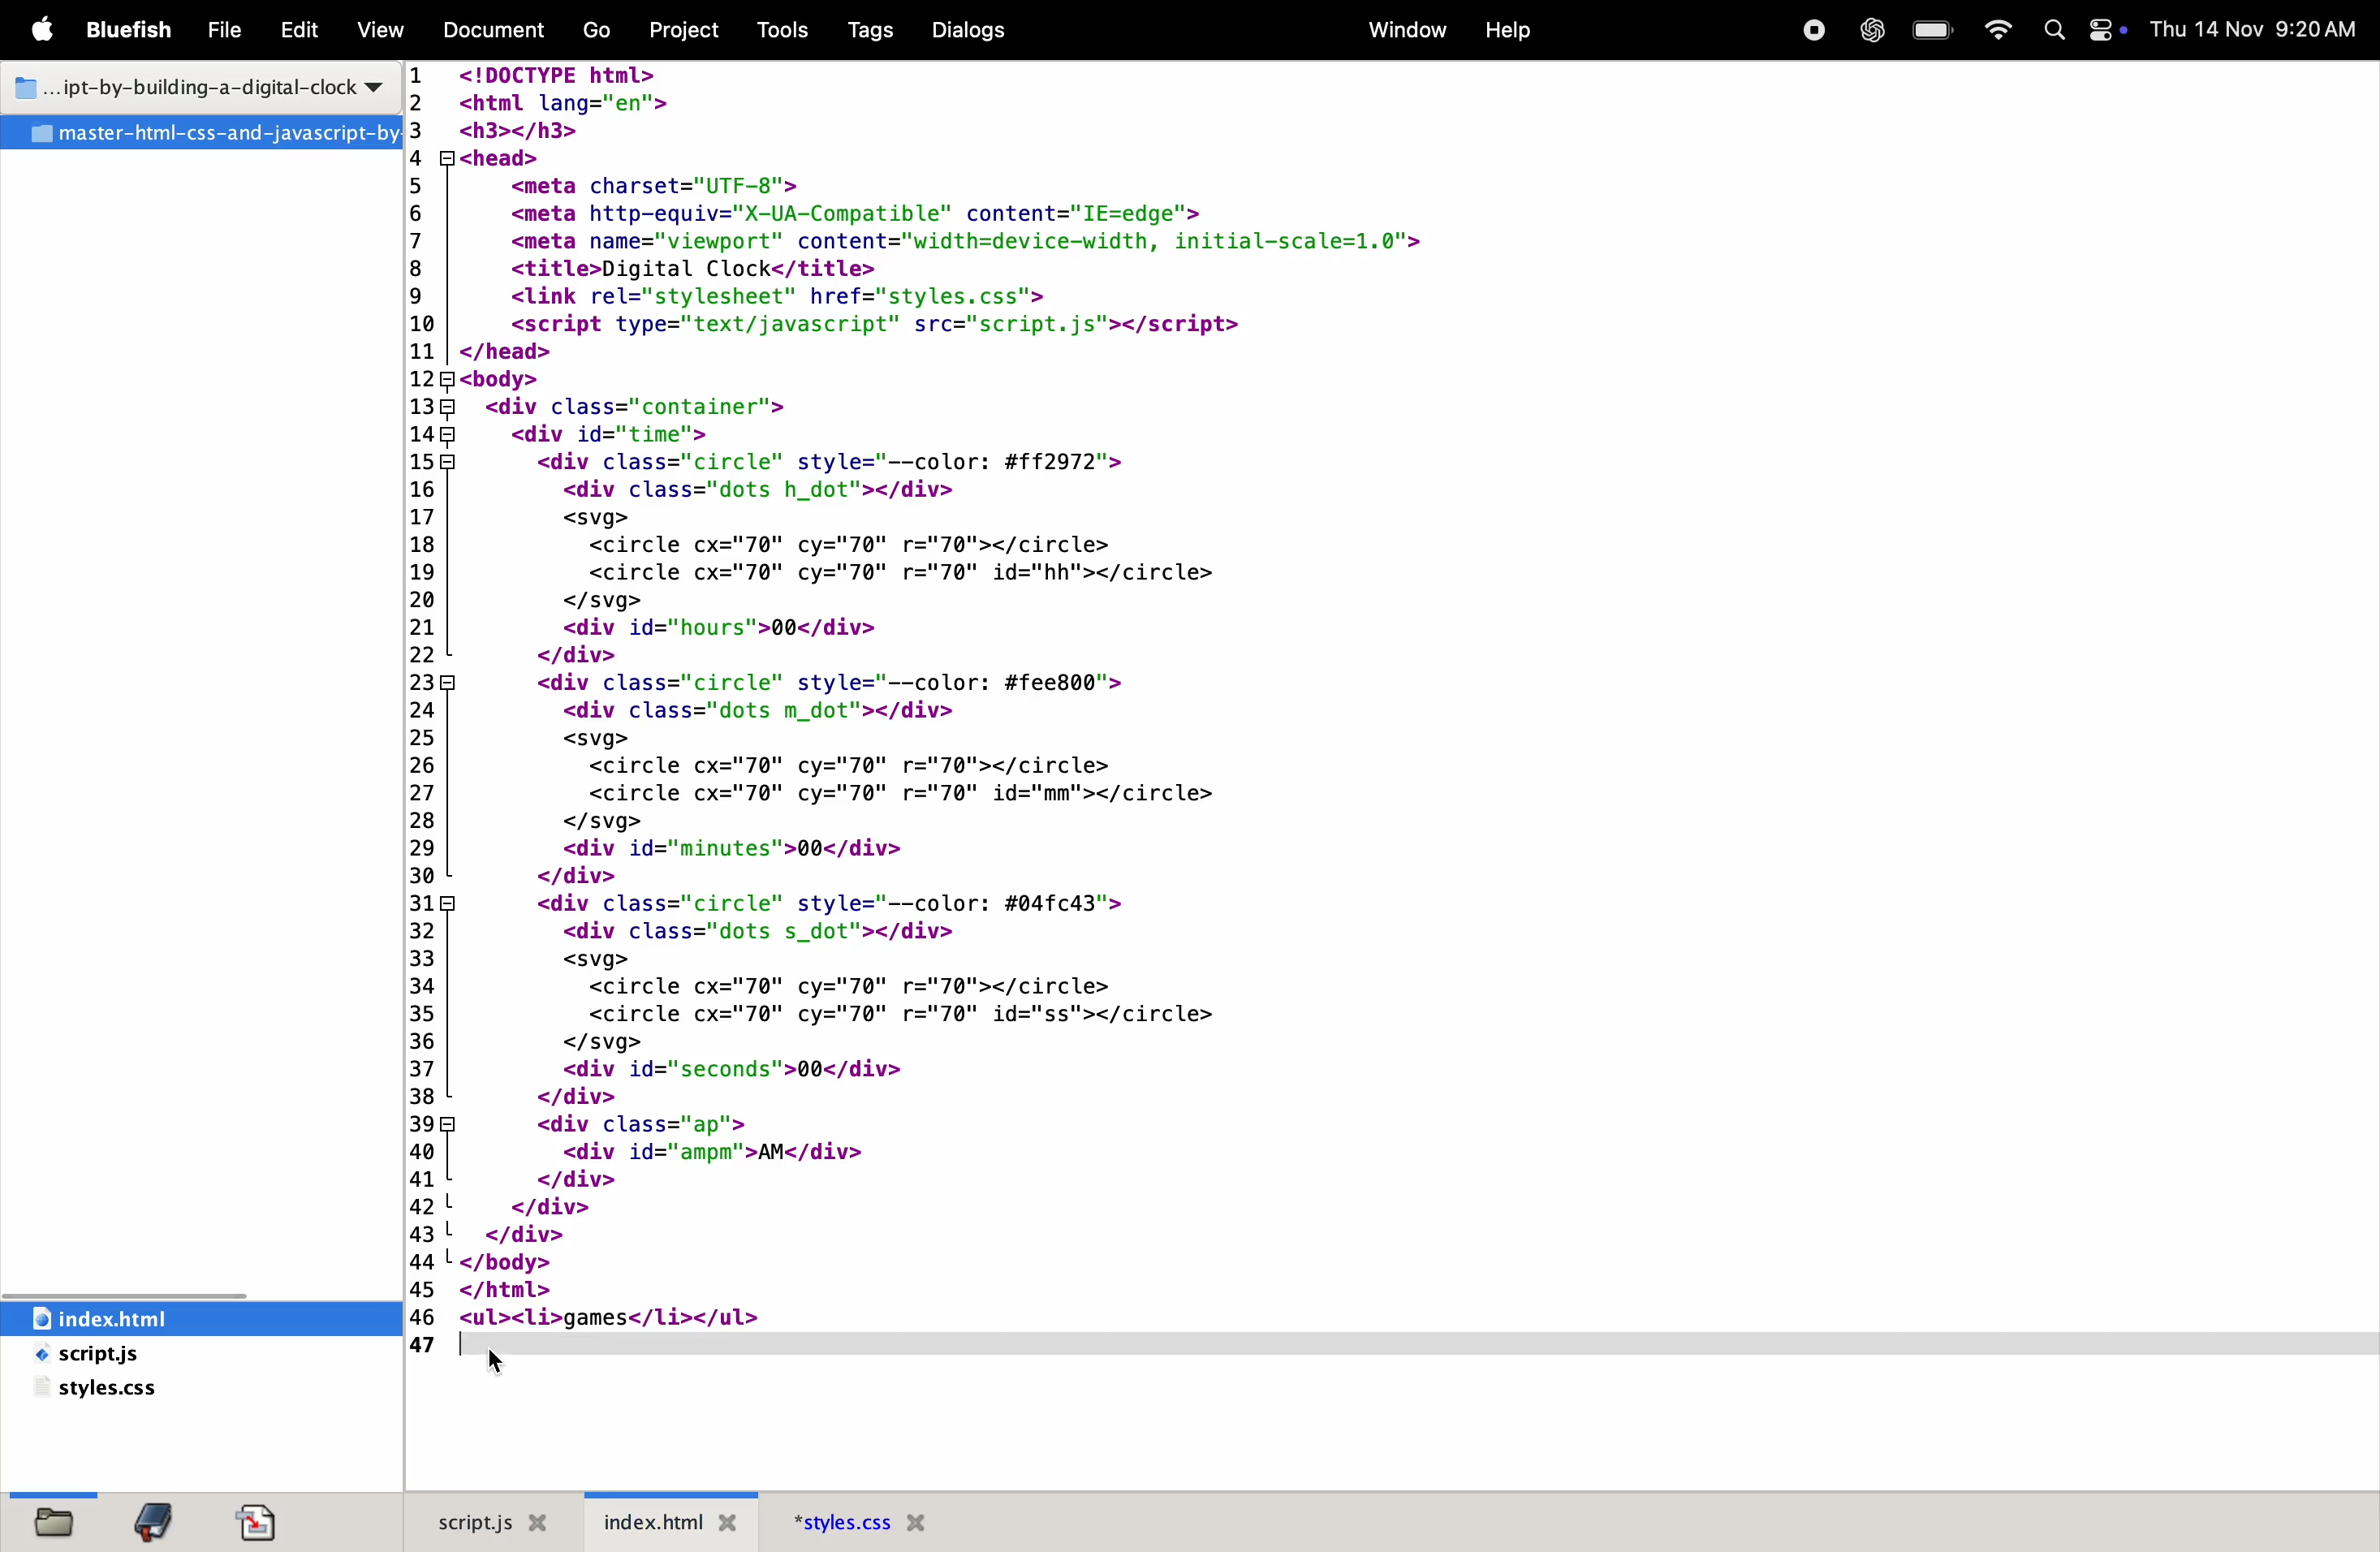  Describe the element at coordinates (784, 30) in the screenshot. I see `tools` at that location.